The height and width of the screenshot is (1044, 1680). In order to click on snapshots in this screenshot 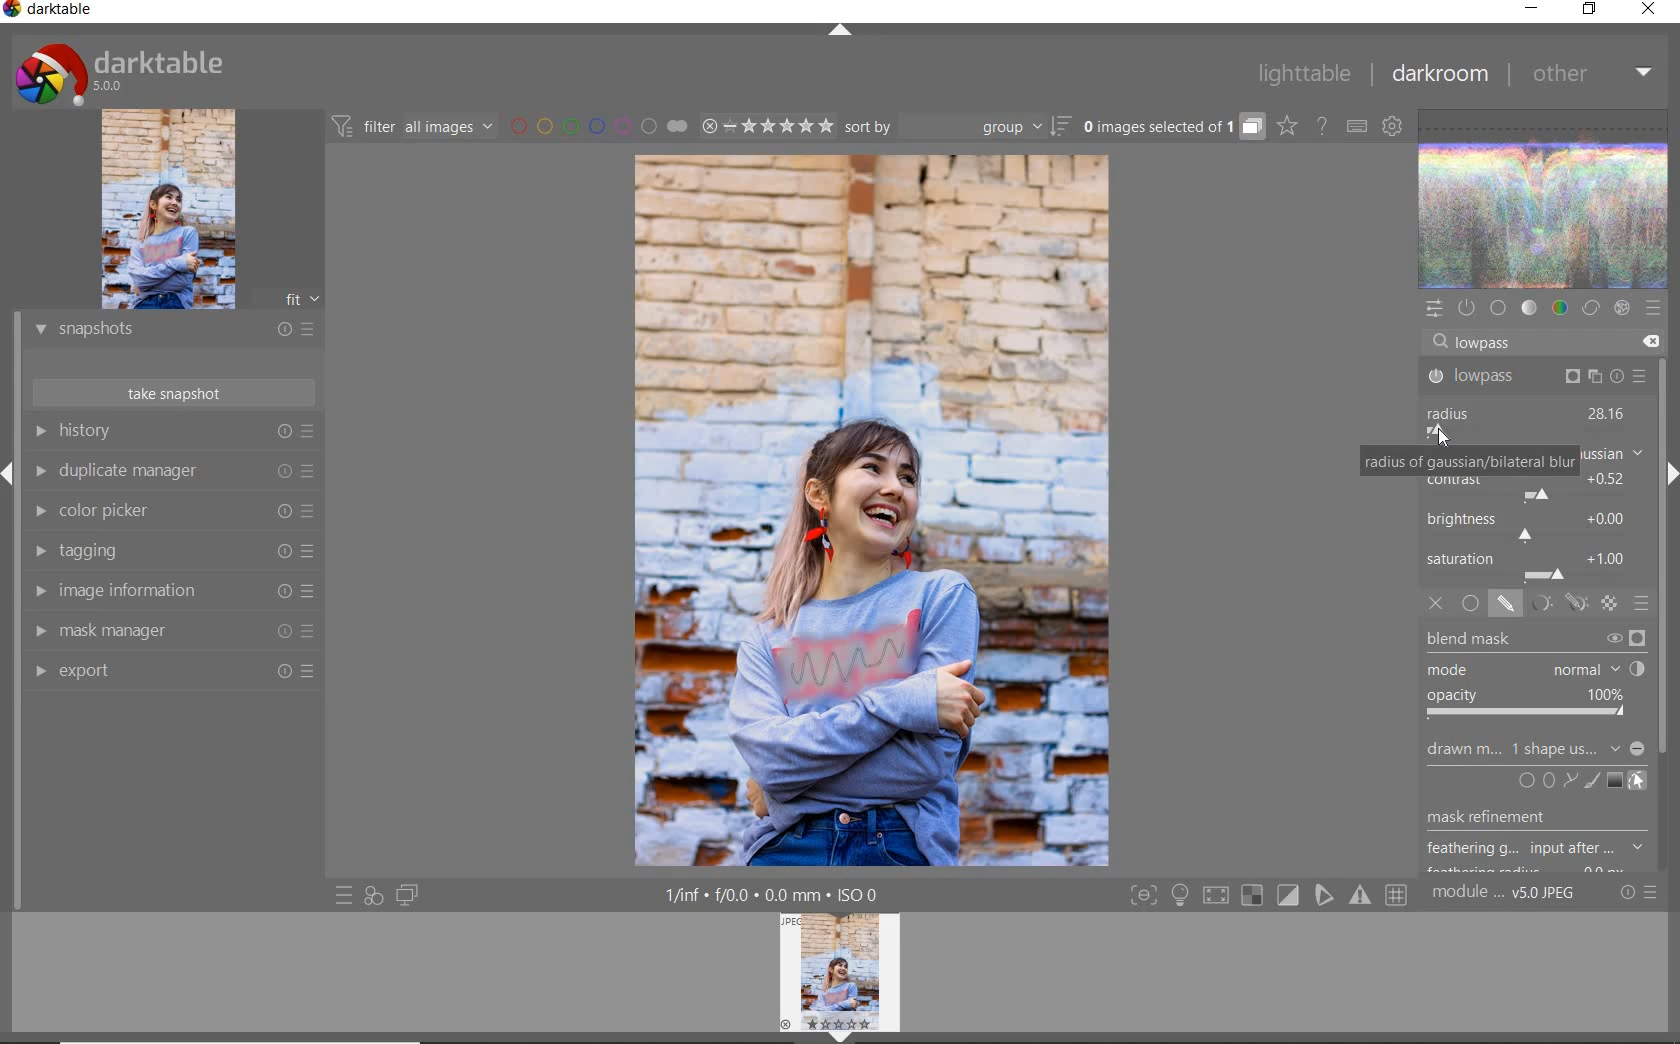, I will do `click(173, 333)`.